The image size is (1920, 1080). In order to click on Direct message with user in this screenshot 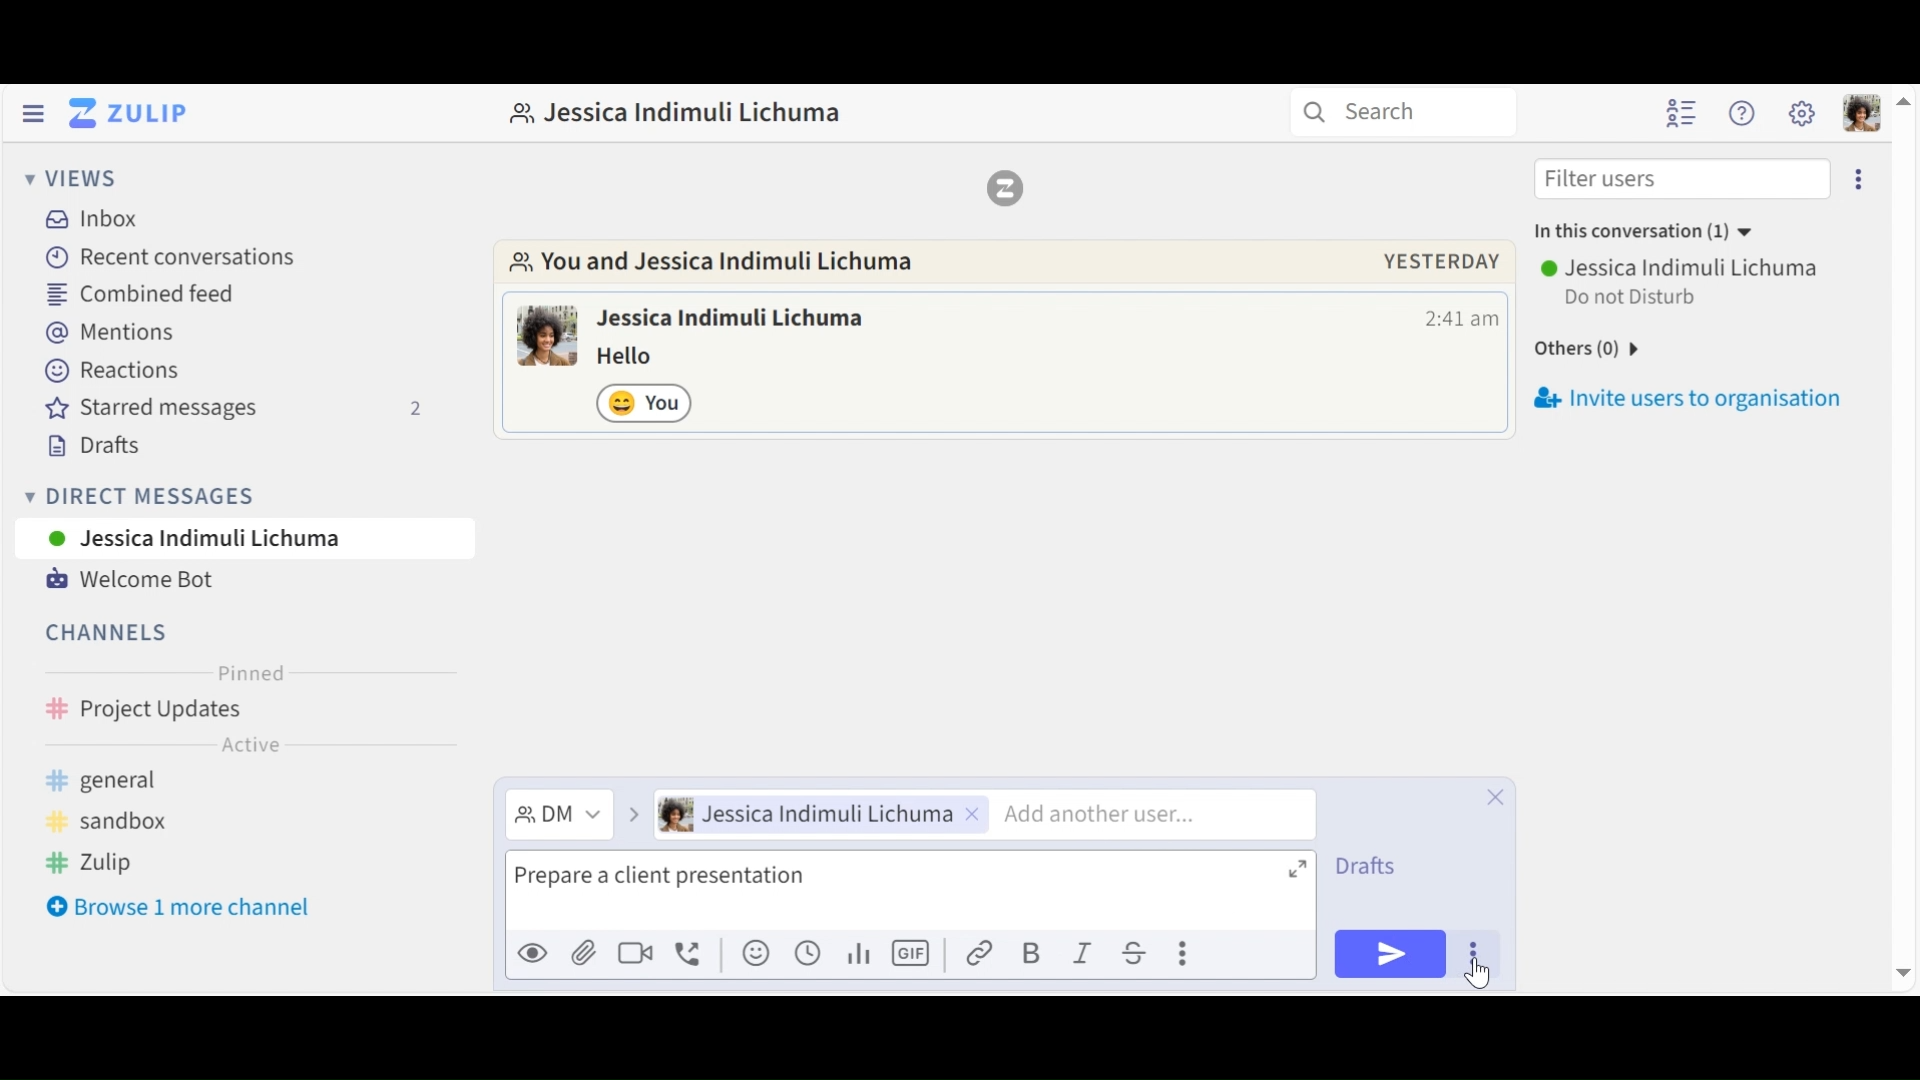, I will do `click(687, 113)`.